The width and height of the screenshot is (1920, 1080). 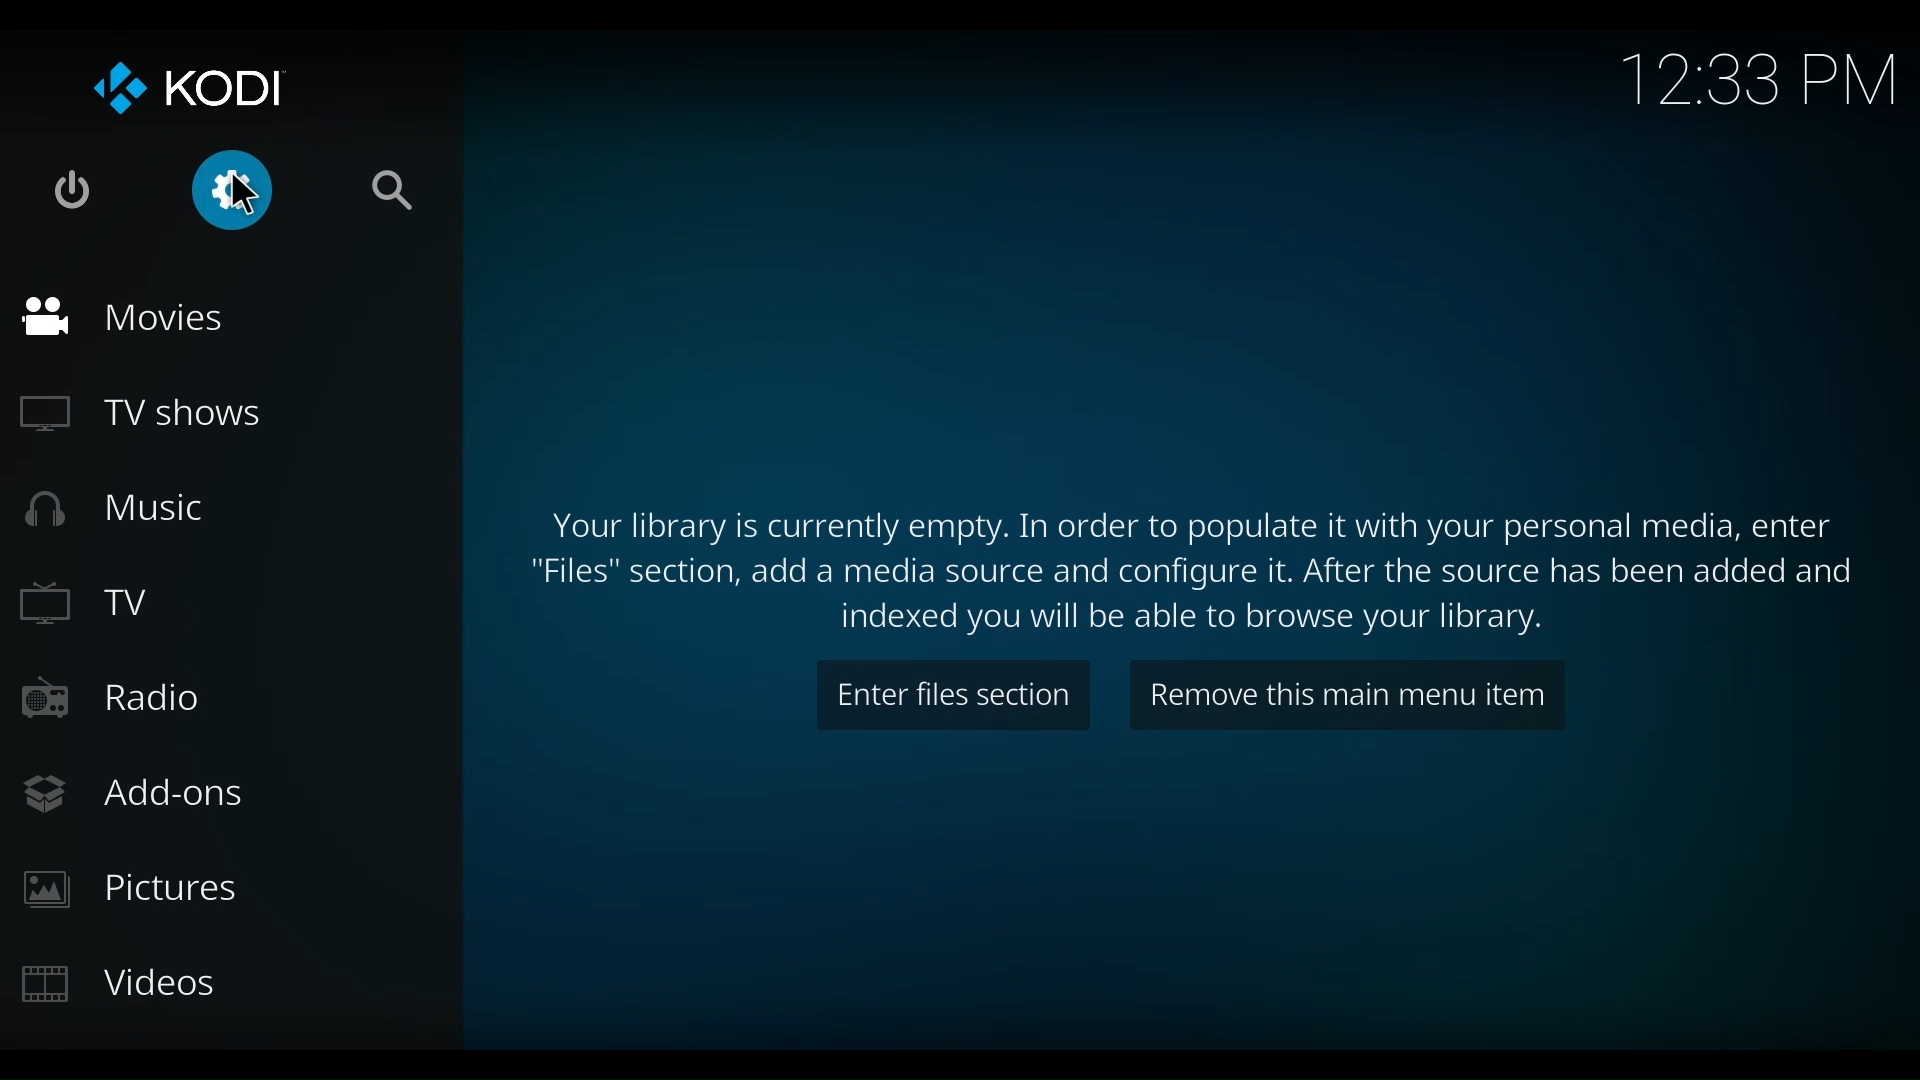 What do you see at coordinates (146, 796) in the screenshot?
I see `Add-ons` at bounding box center [146, 796].